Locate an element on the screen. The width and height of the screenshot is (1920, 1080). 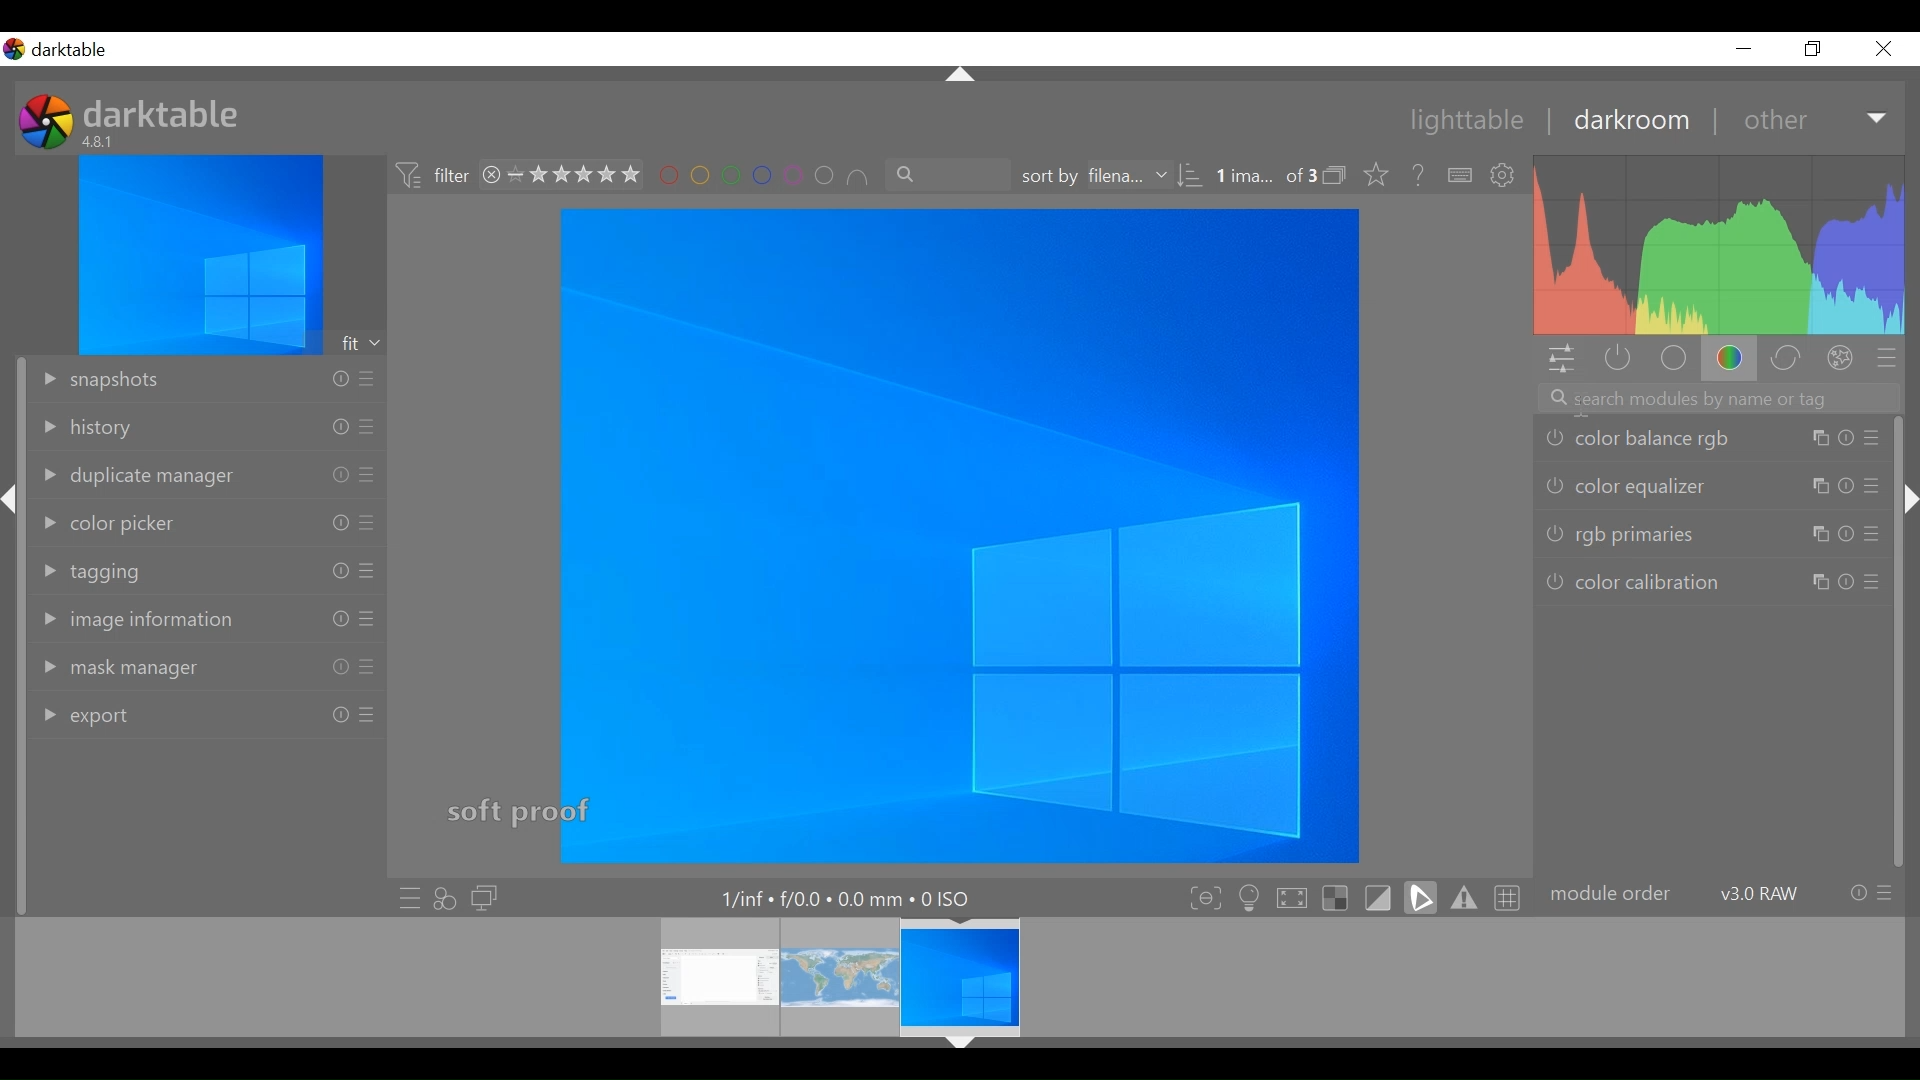
fit is located at coordinates (362, 343).